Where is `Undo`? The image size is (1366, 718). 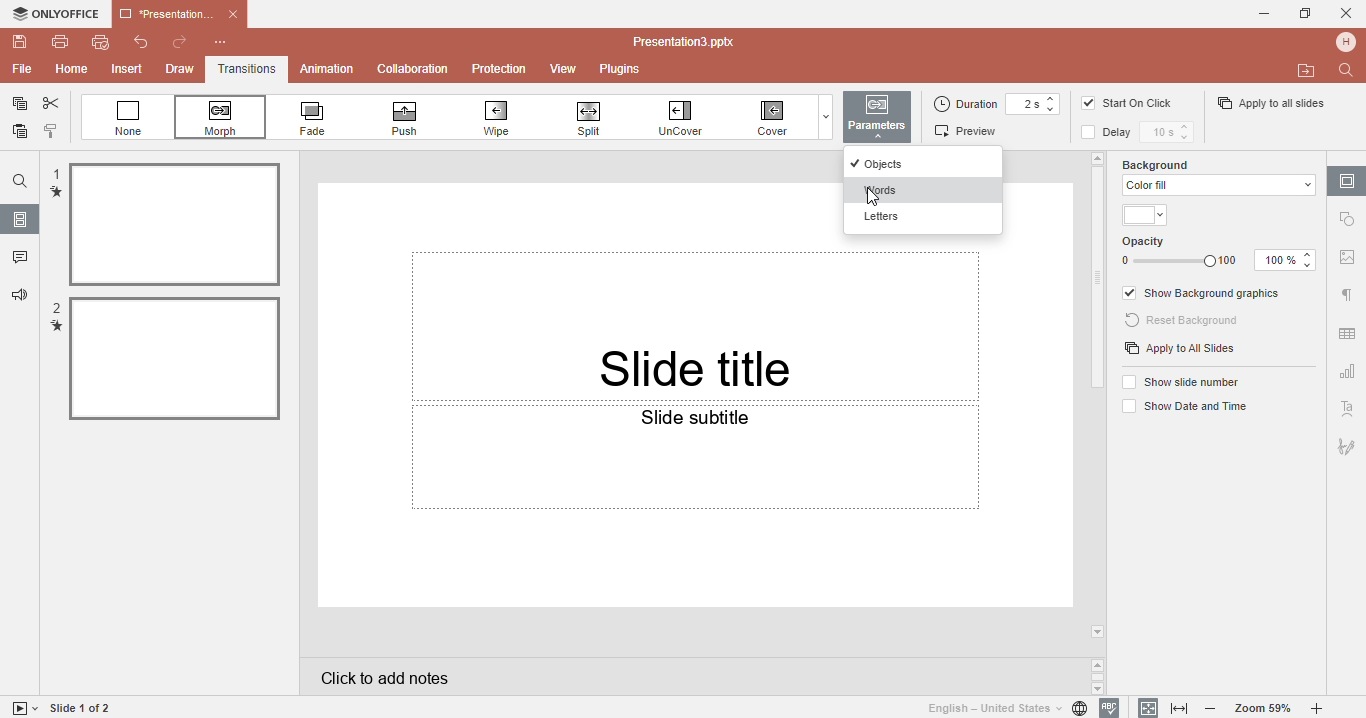
Undo is located at coordinates (134, 44).